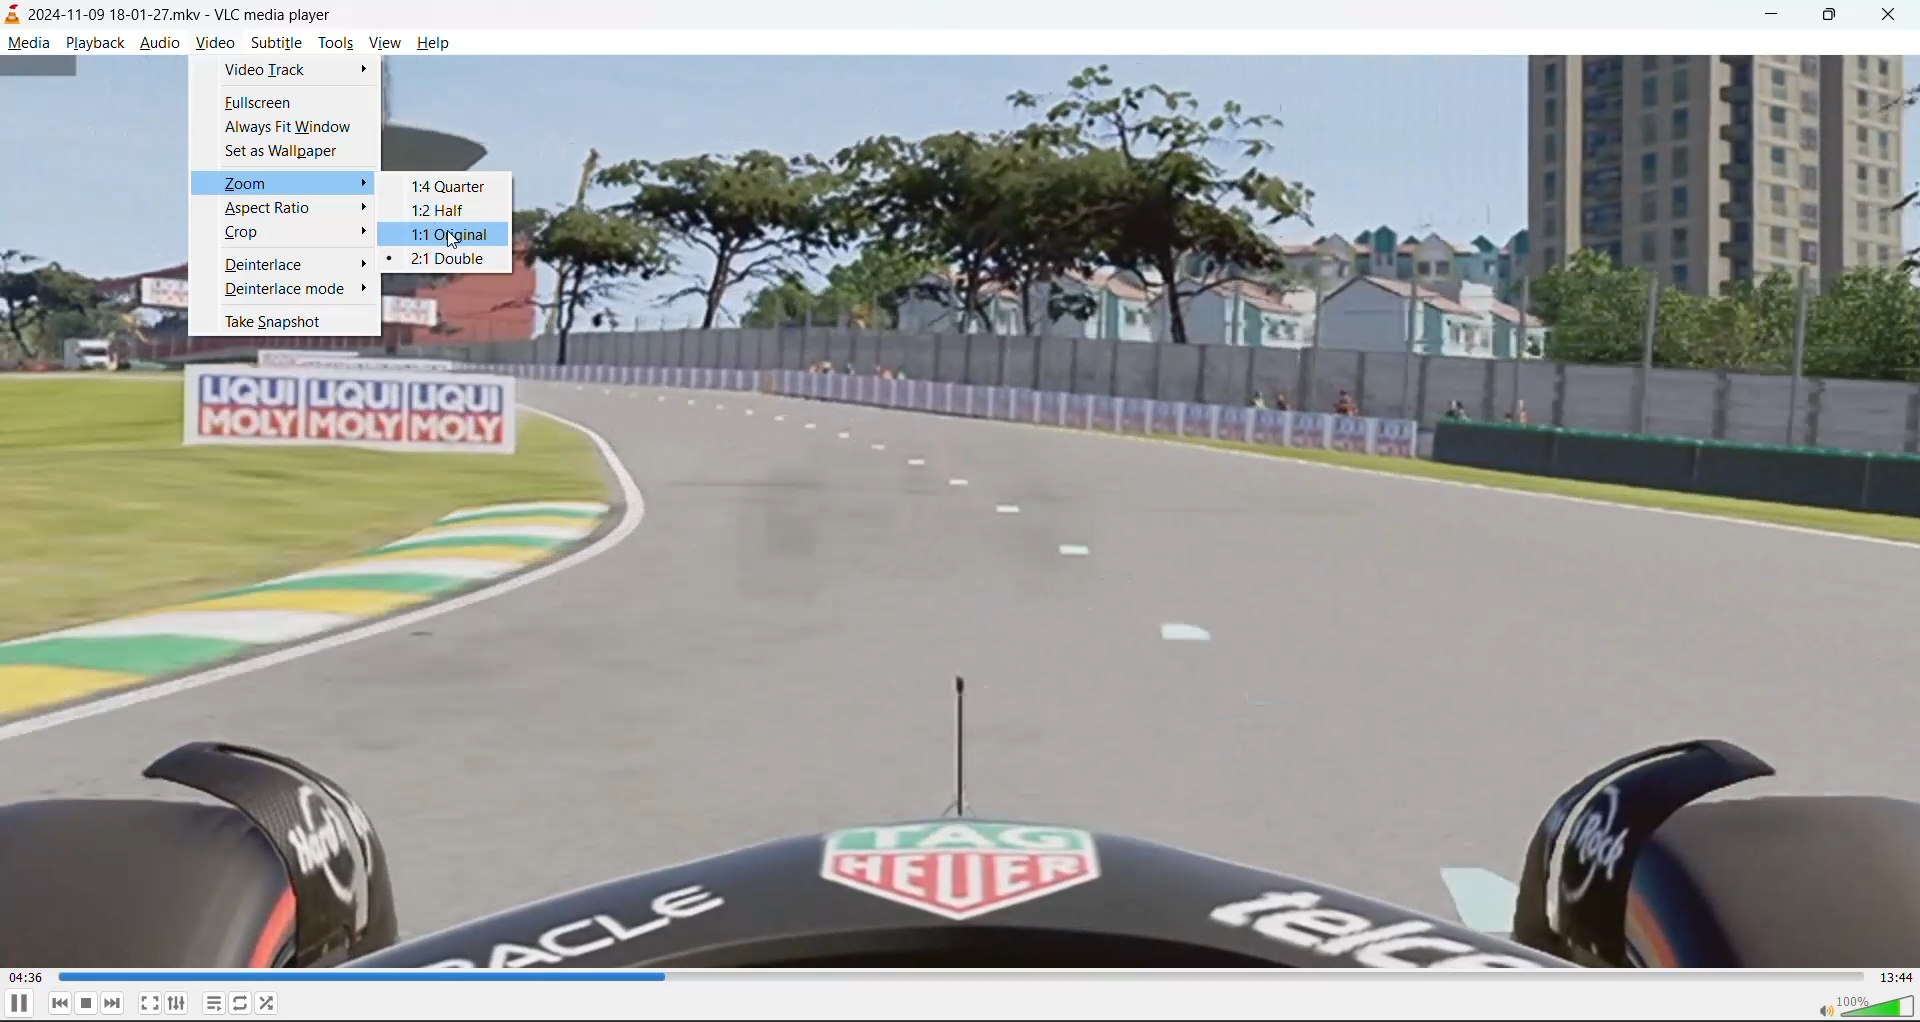  I want to click on 1:2 half, so click(438, 212).